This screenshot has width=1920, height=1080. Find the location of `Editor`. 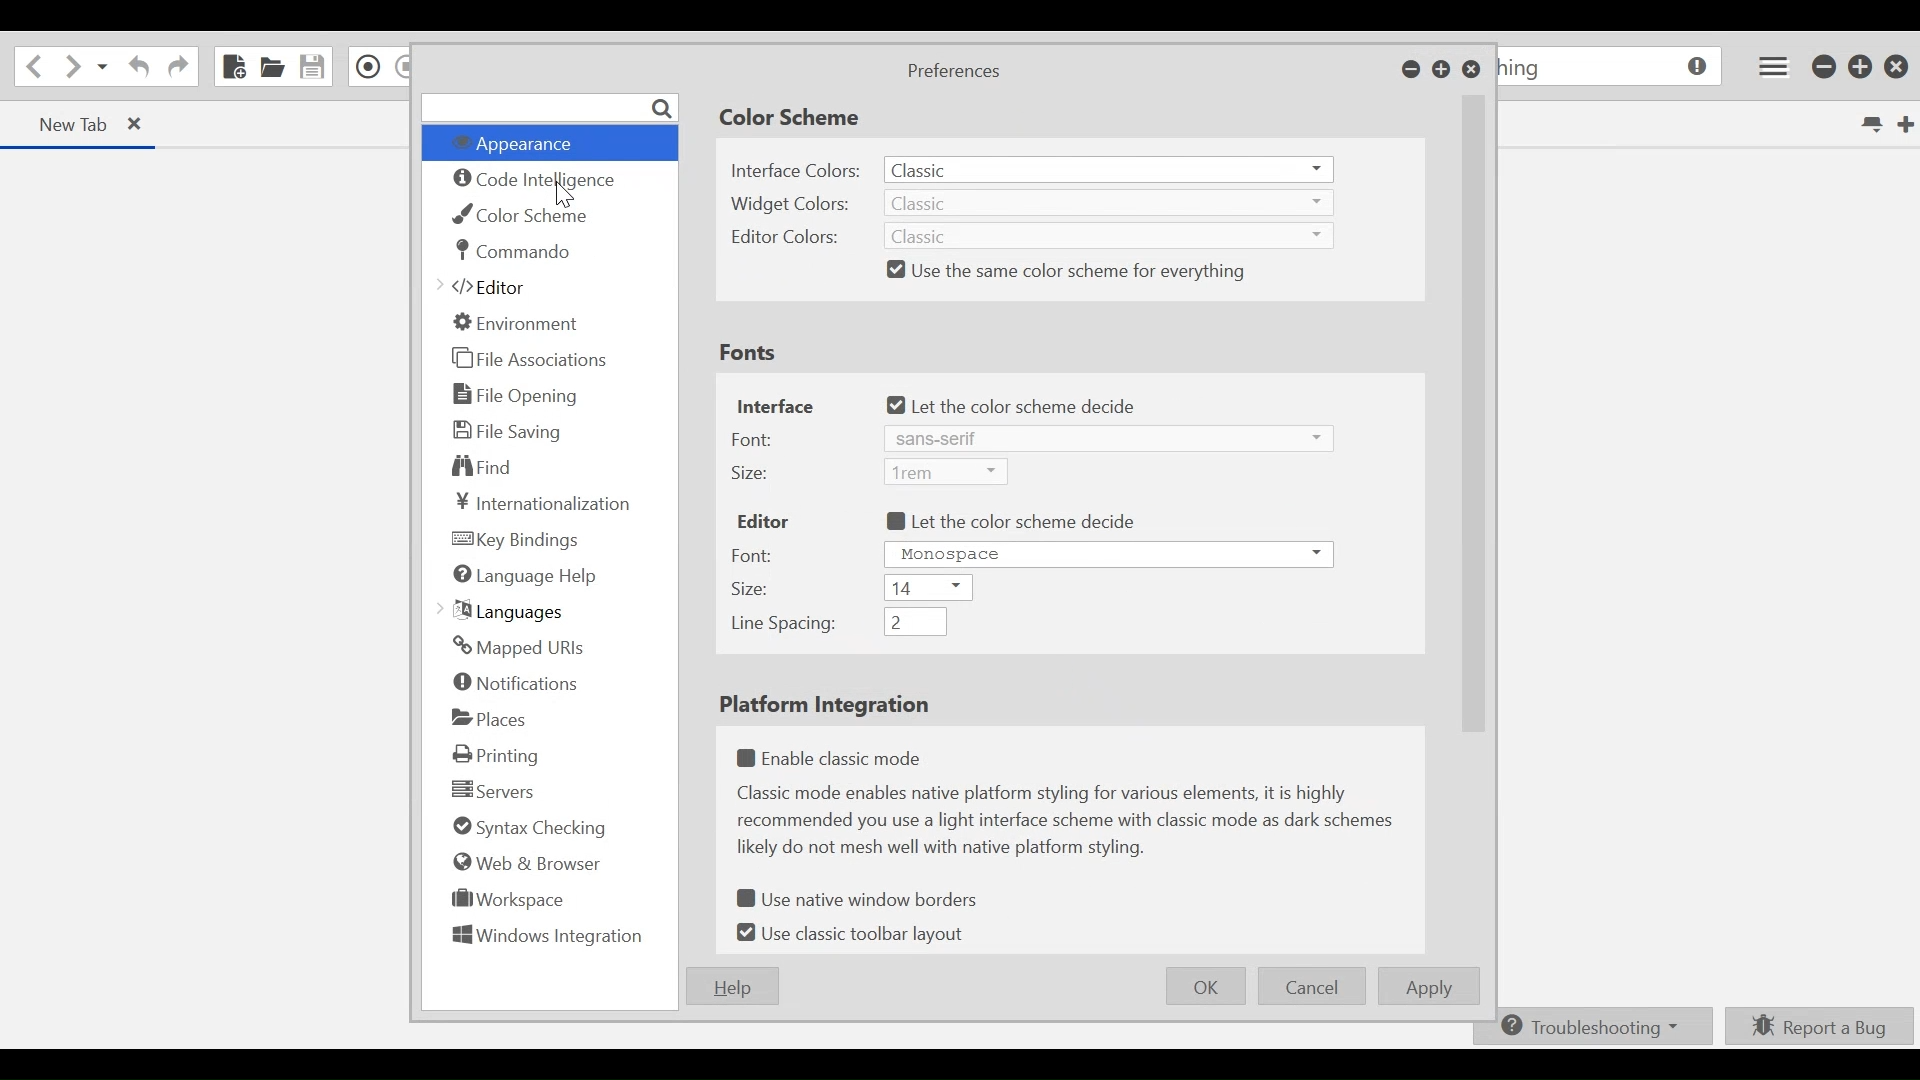

Editor is located at coordinates (763, 521).